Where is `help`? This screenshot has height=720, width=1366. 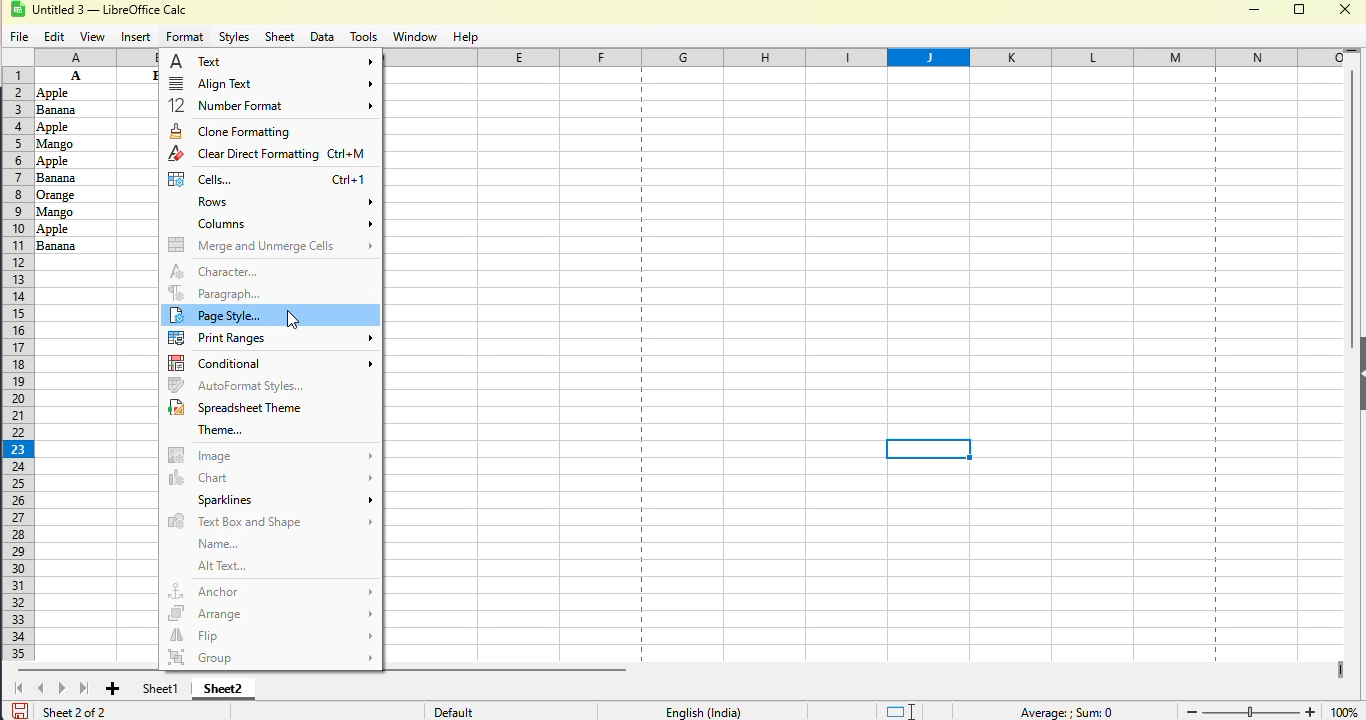 help is located at coordinates (464, 37).